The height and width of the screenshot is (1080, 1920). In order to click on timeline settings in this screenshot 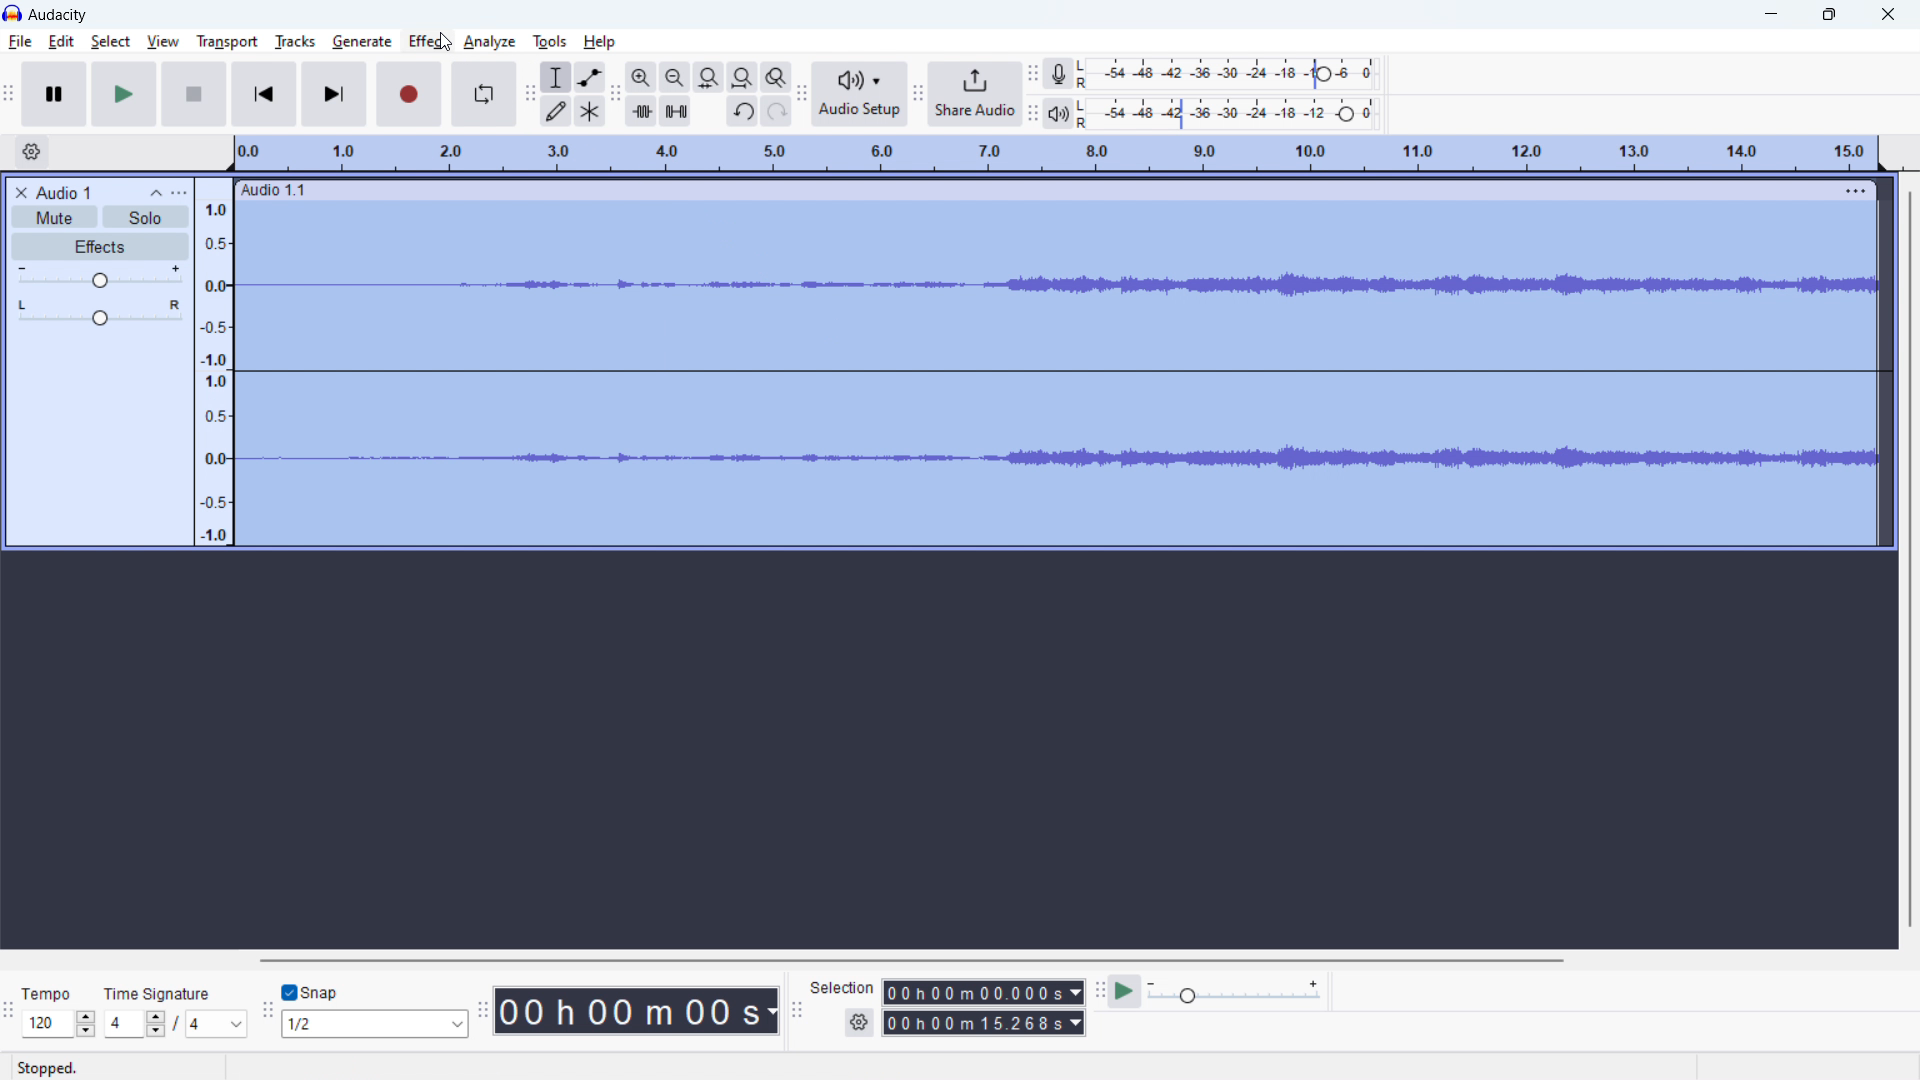, I will do `click(32, 152)`.